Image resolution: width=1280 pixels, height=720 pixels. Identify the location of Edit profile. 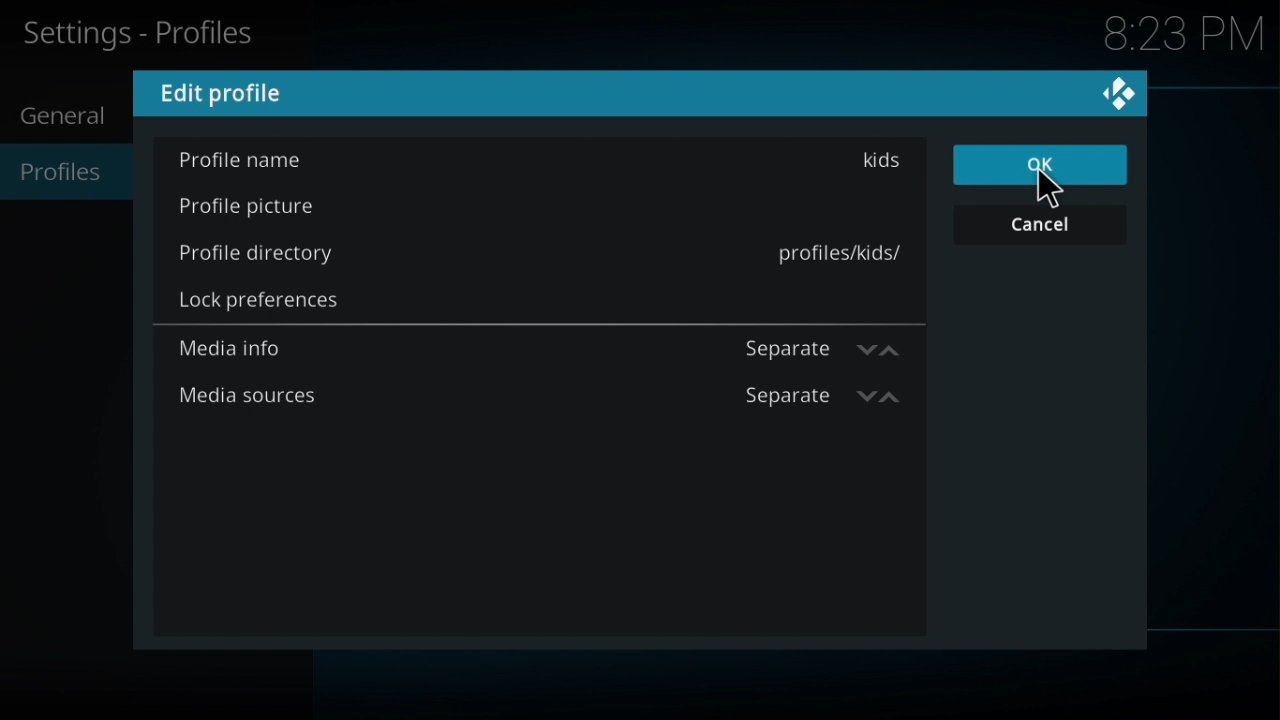
(227, 94).